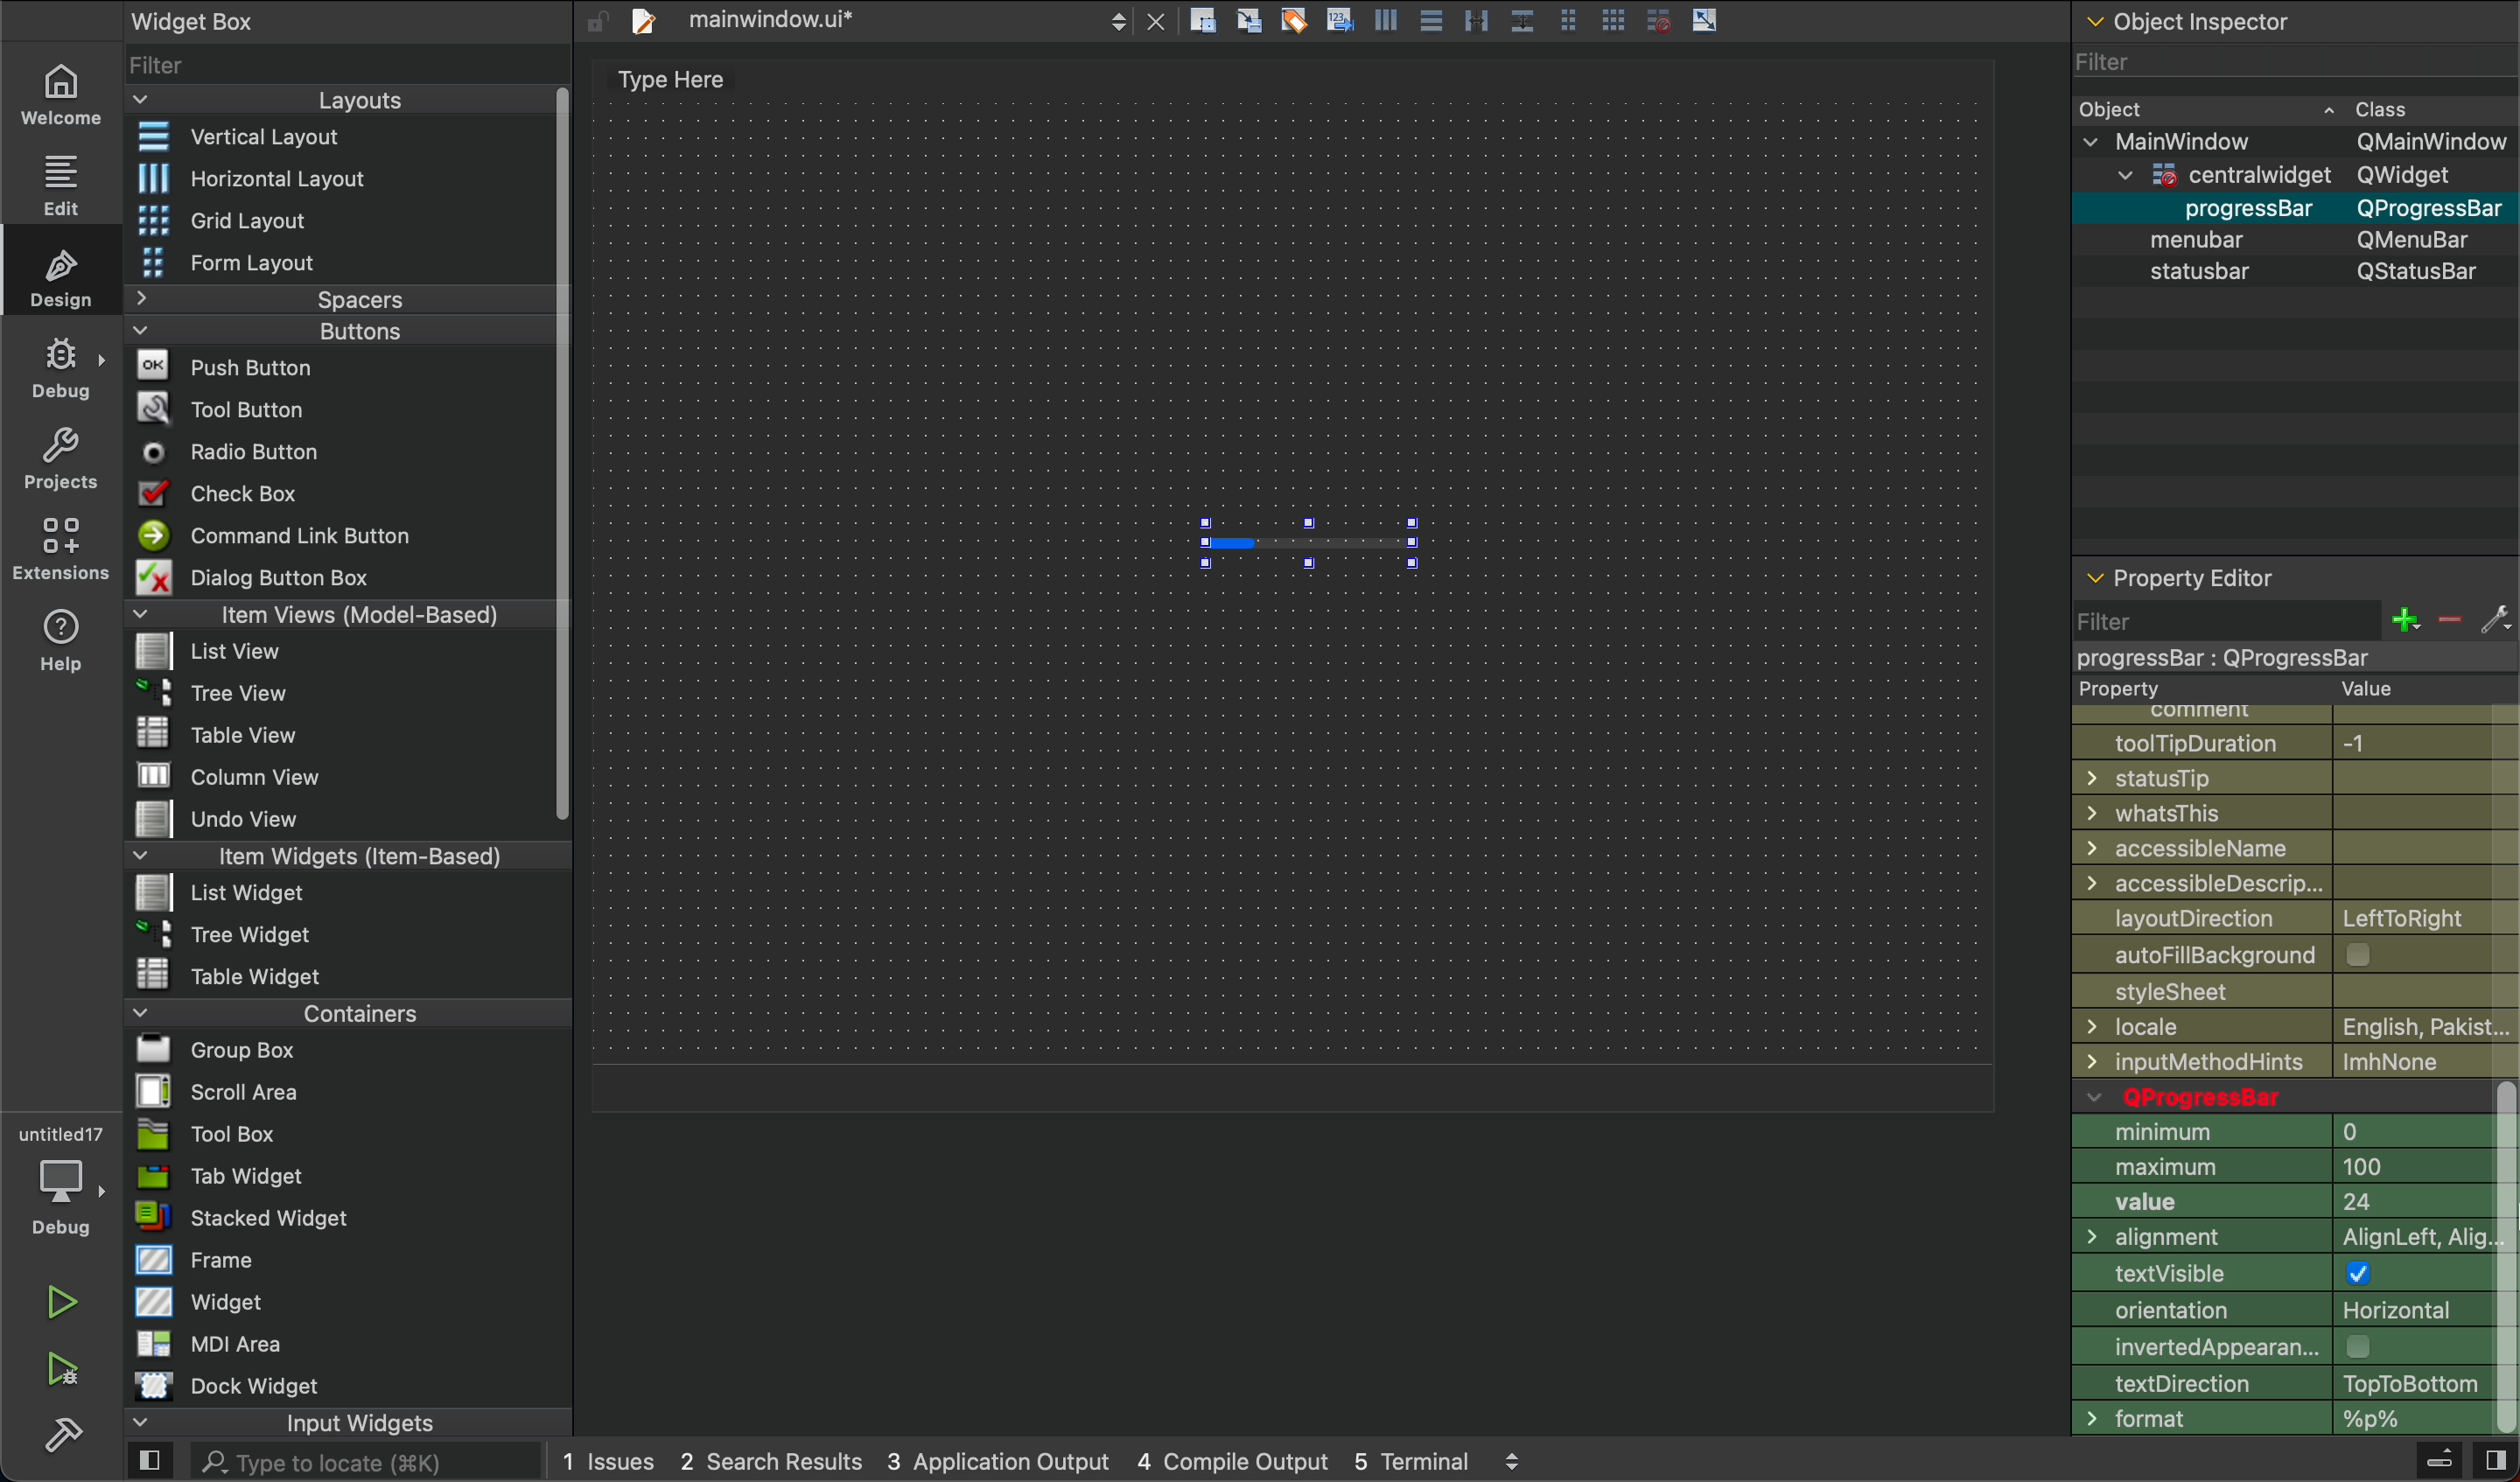 This screenshot has width=2520, height=1482. What do you see at coordinates (281, 1423) in the screenshot?
I see `Input Widget` at bounding box center [281, 1423].